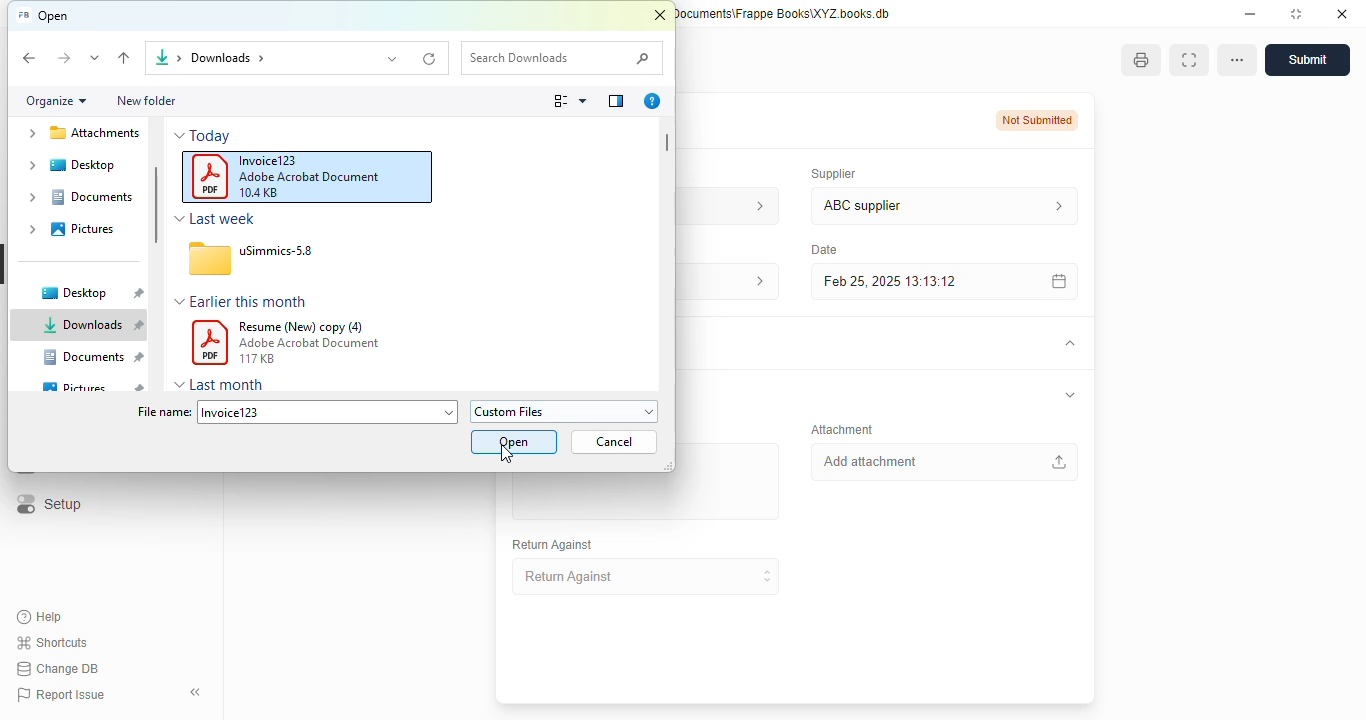  Describe the element at coordinates (30, 59) in the screenshot. I see `back` at that location.